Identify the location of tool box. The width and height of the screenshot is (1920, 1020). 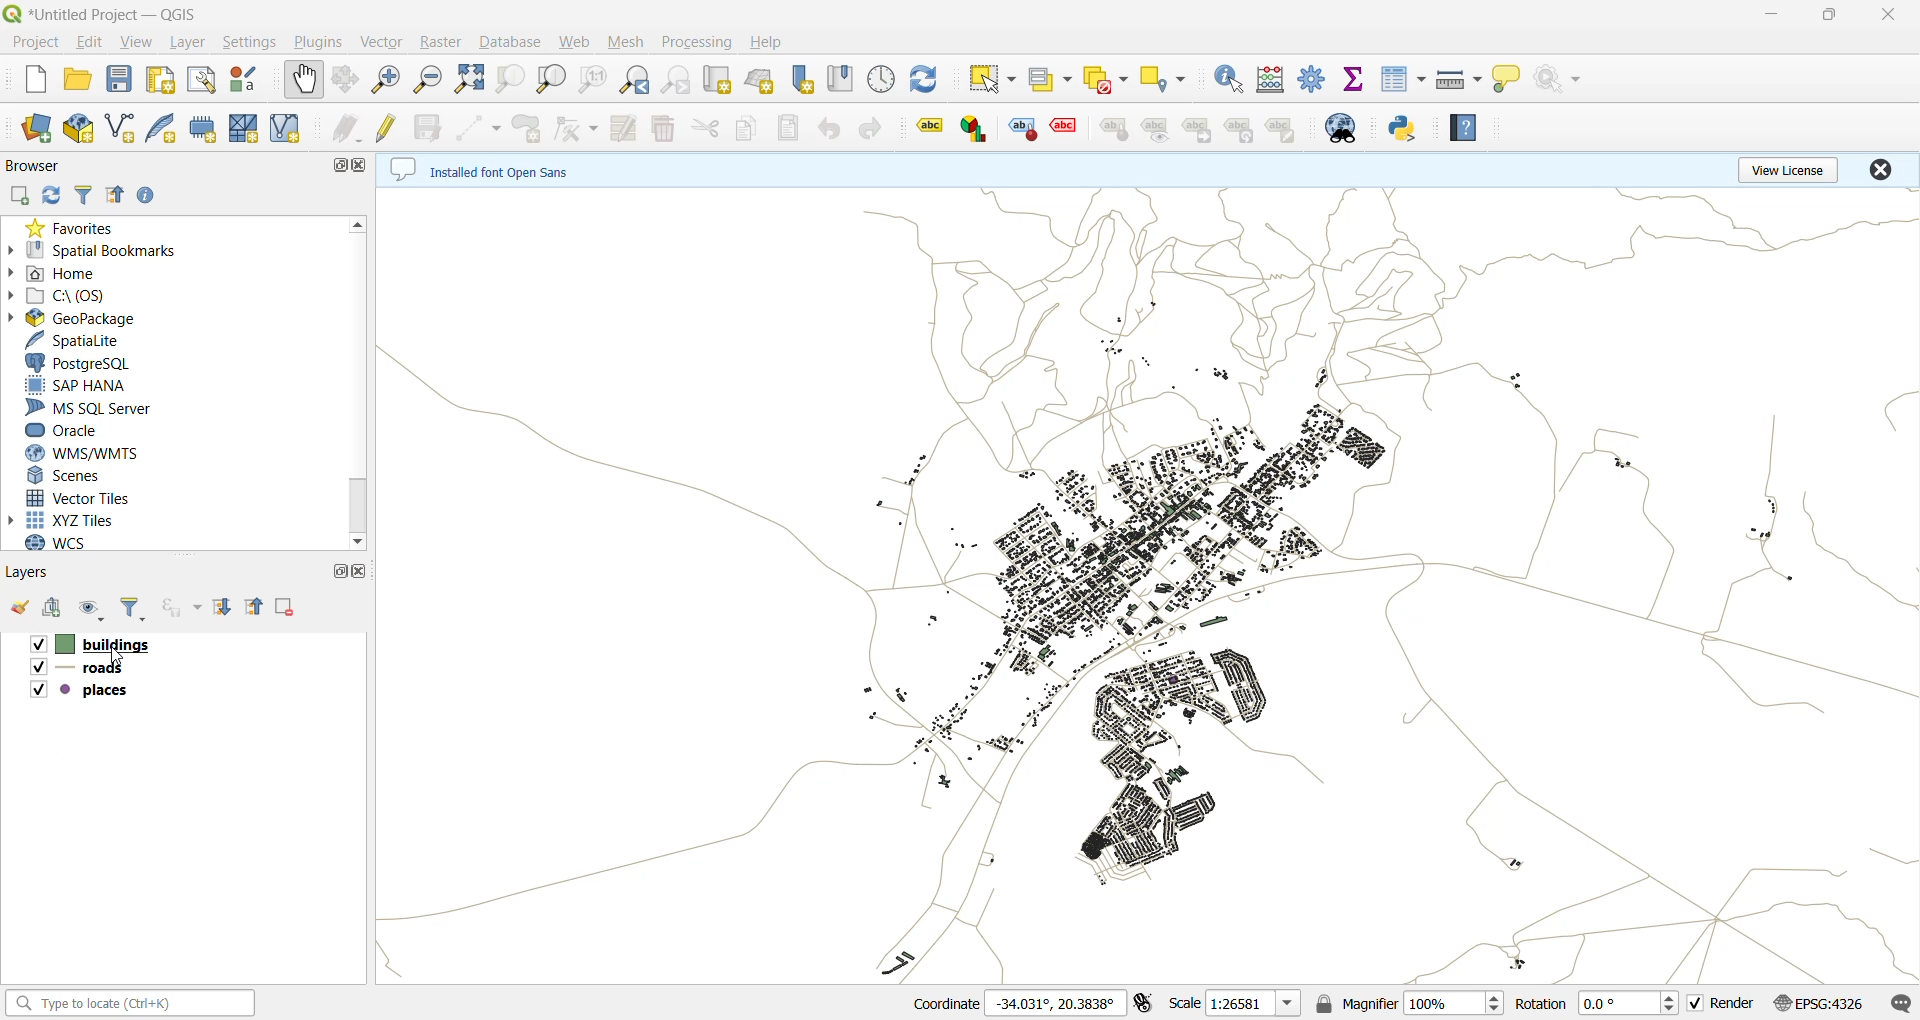
(1311, 77).